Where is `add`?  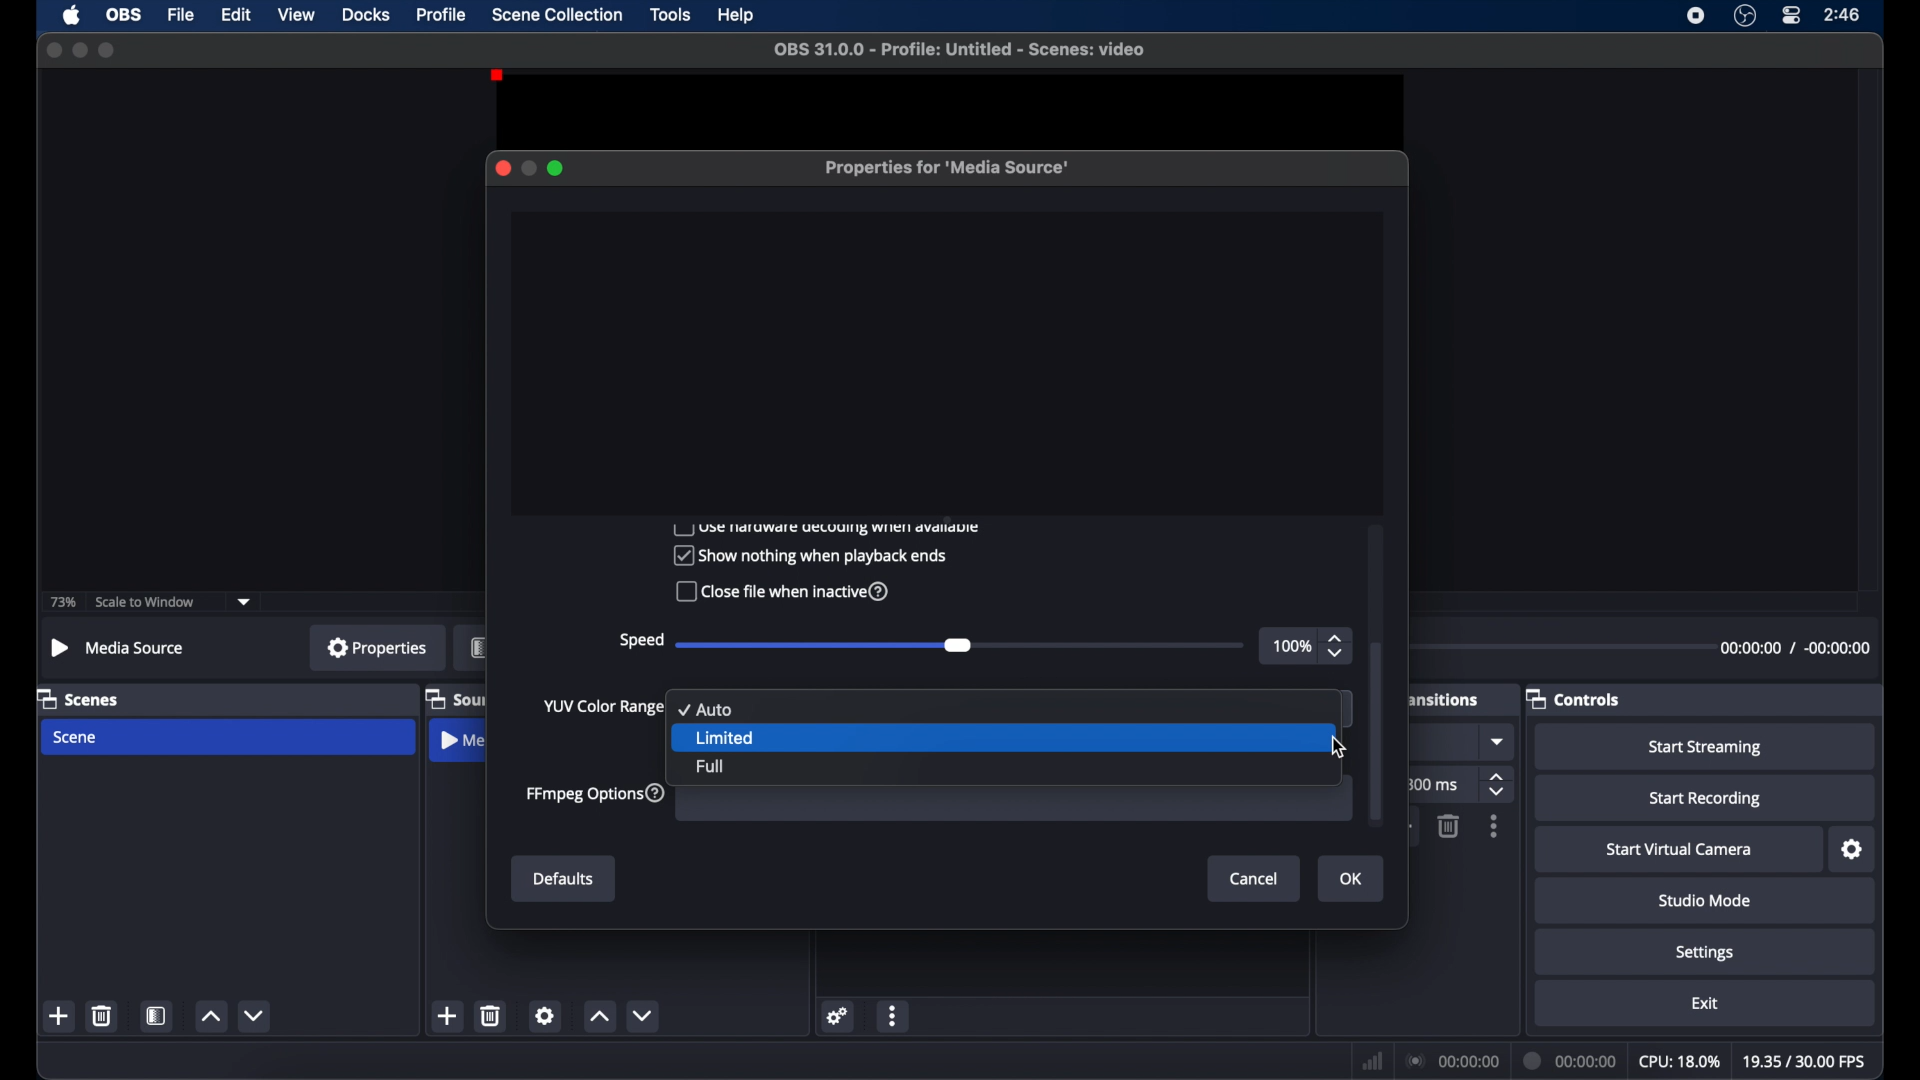 add is located at coordinates (60, 1016).